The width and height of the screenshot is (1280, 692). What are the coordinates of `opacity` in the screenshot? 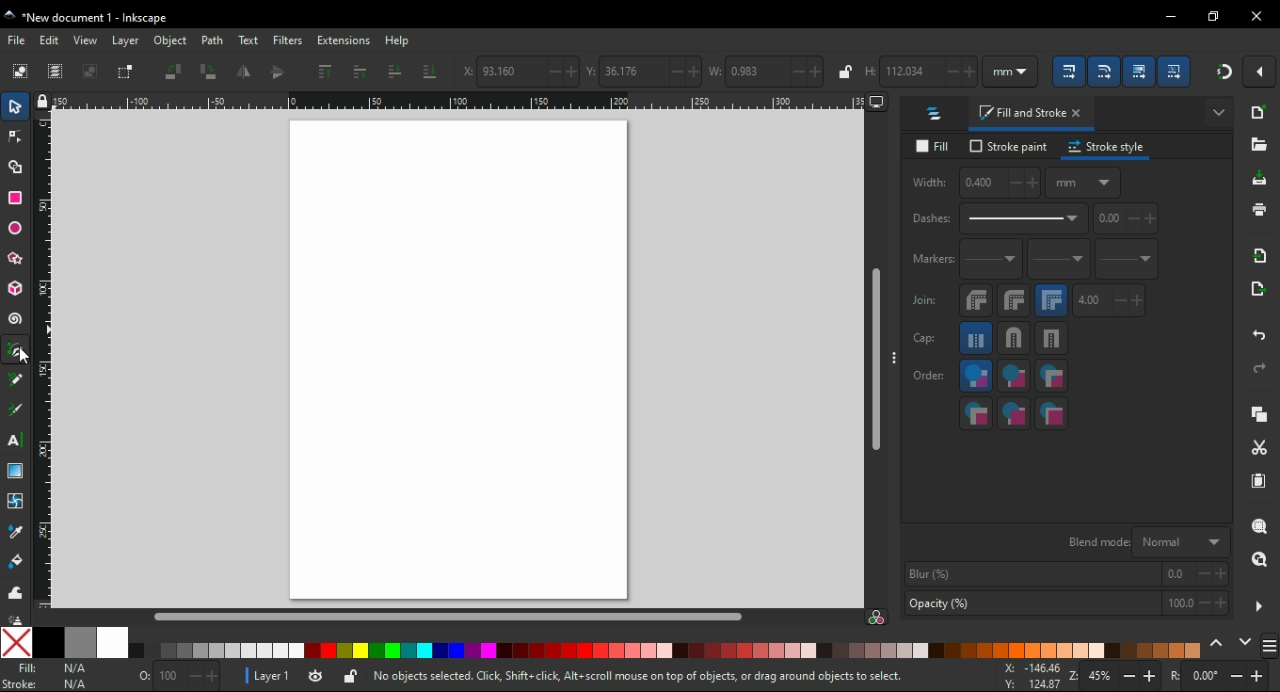 It's located at (1065, 605).